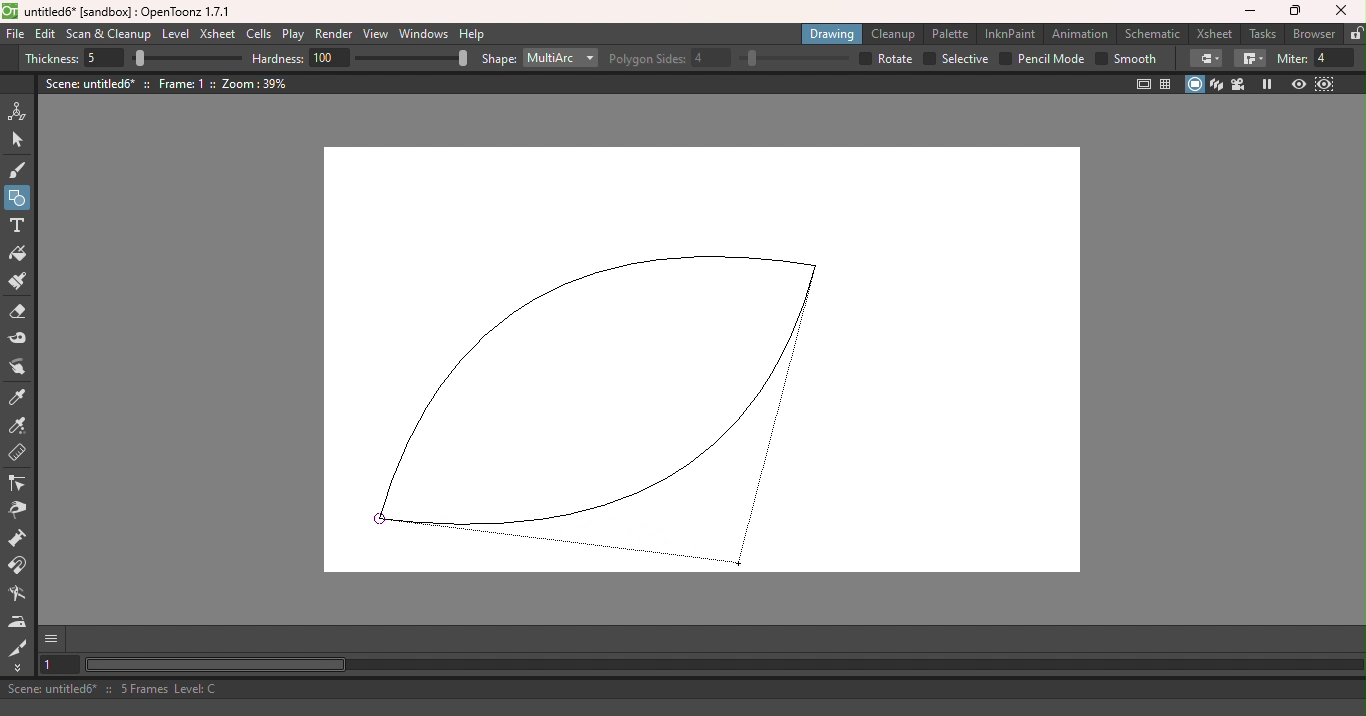  I want to click on Shape, so click(497, 60).